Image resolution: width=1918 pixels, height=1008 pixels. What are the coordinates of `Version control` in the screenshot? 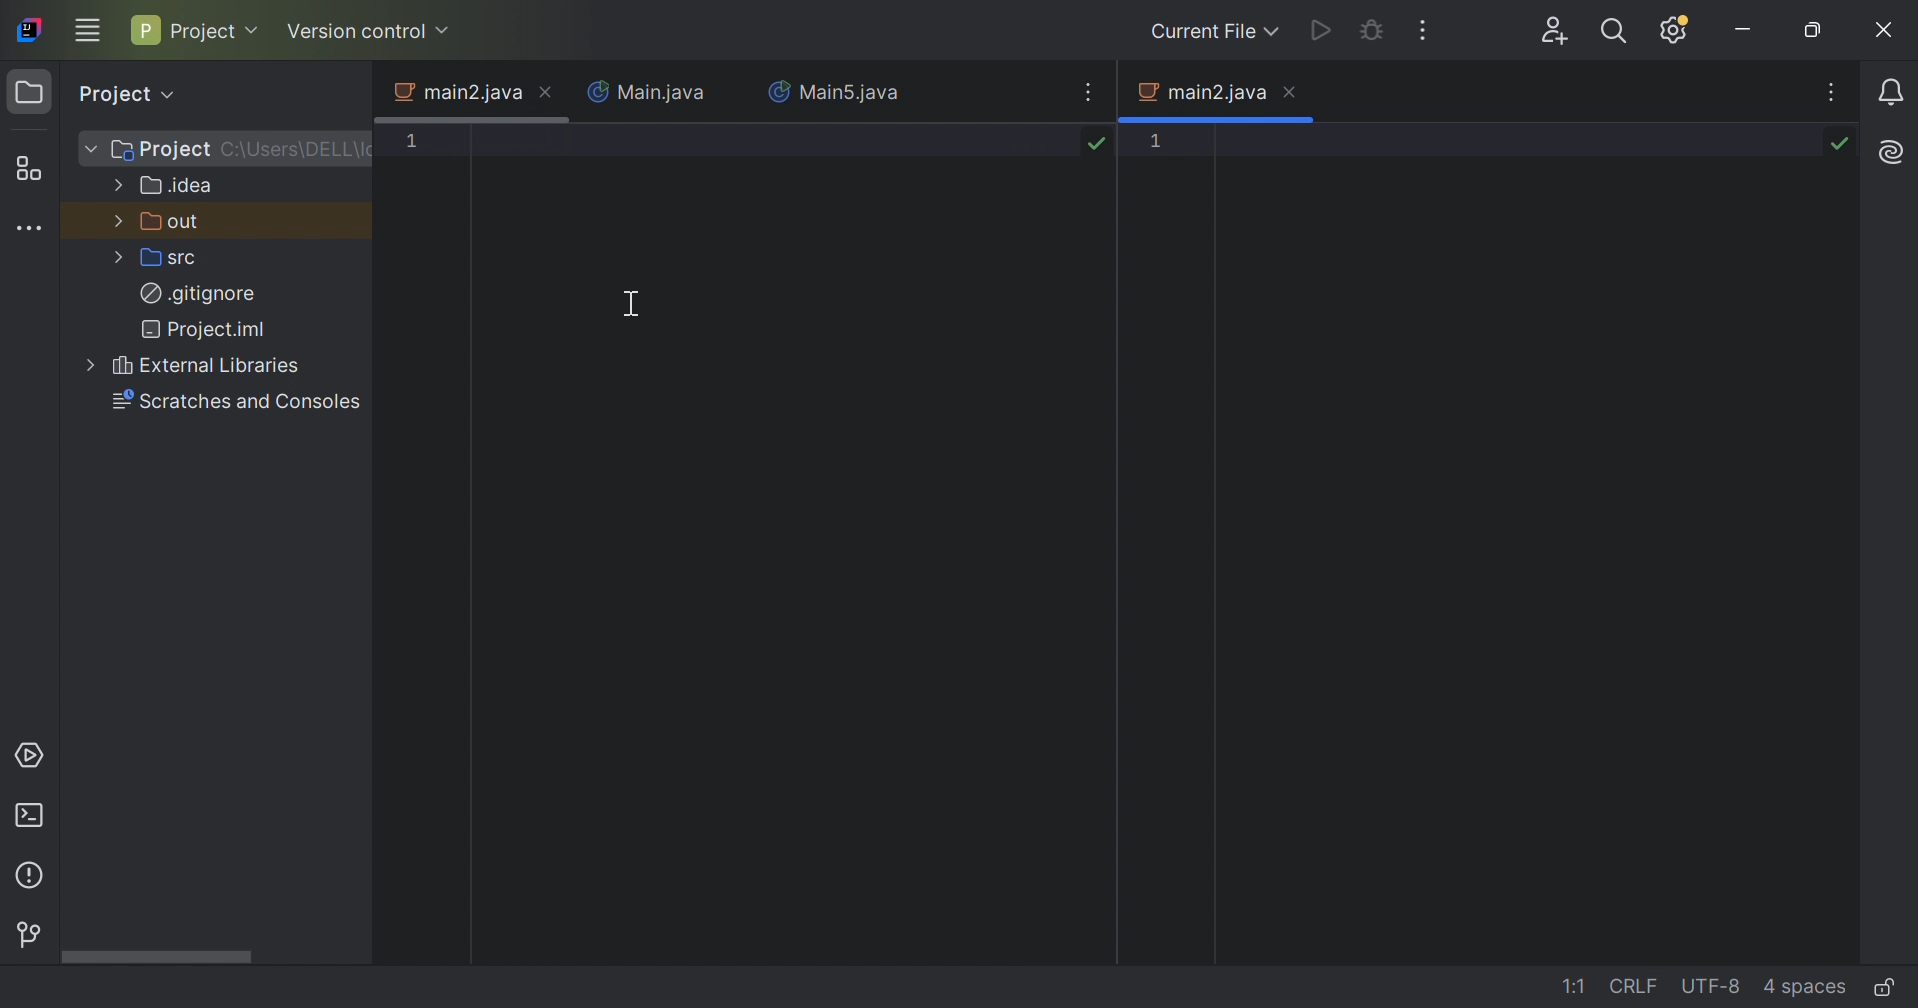 It's located at (373, 33).